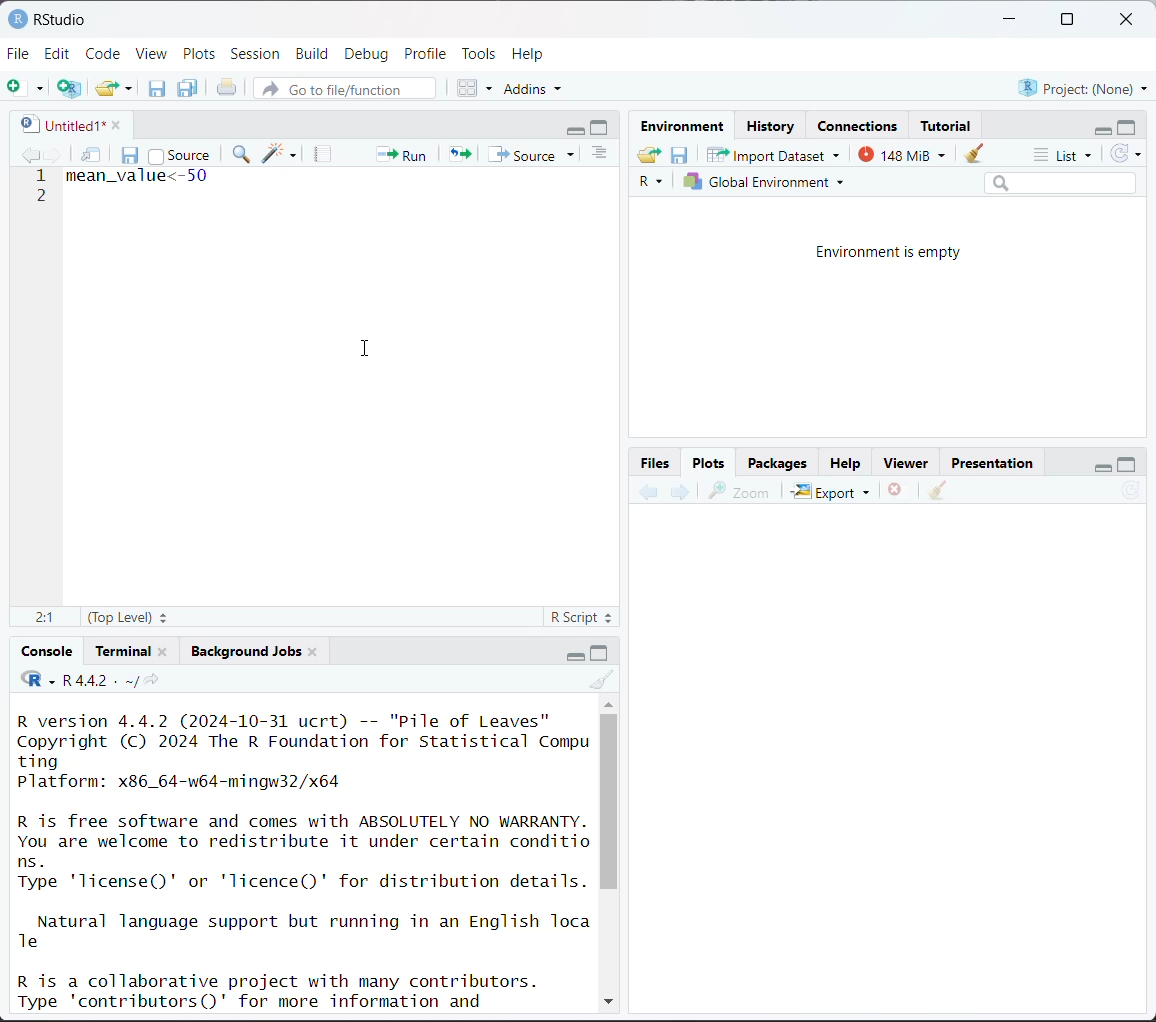 Image resolution: width=1156 pixels, height=1022 pixels. I want to click on down, so click(607, 998).